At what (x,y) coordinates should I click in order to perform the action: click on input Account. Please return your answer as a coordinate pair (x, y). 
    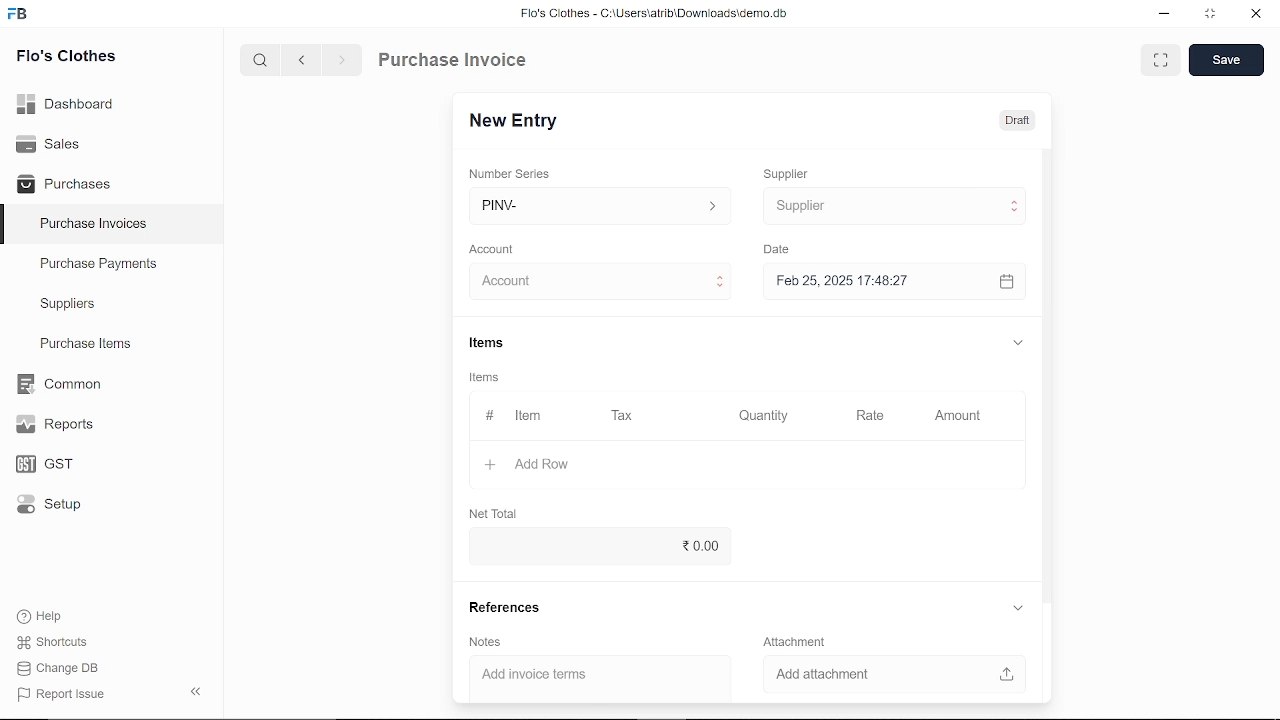
    Looking at the image, I should click on (594, 282).